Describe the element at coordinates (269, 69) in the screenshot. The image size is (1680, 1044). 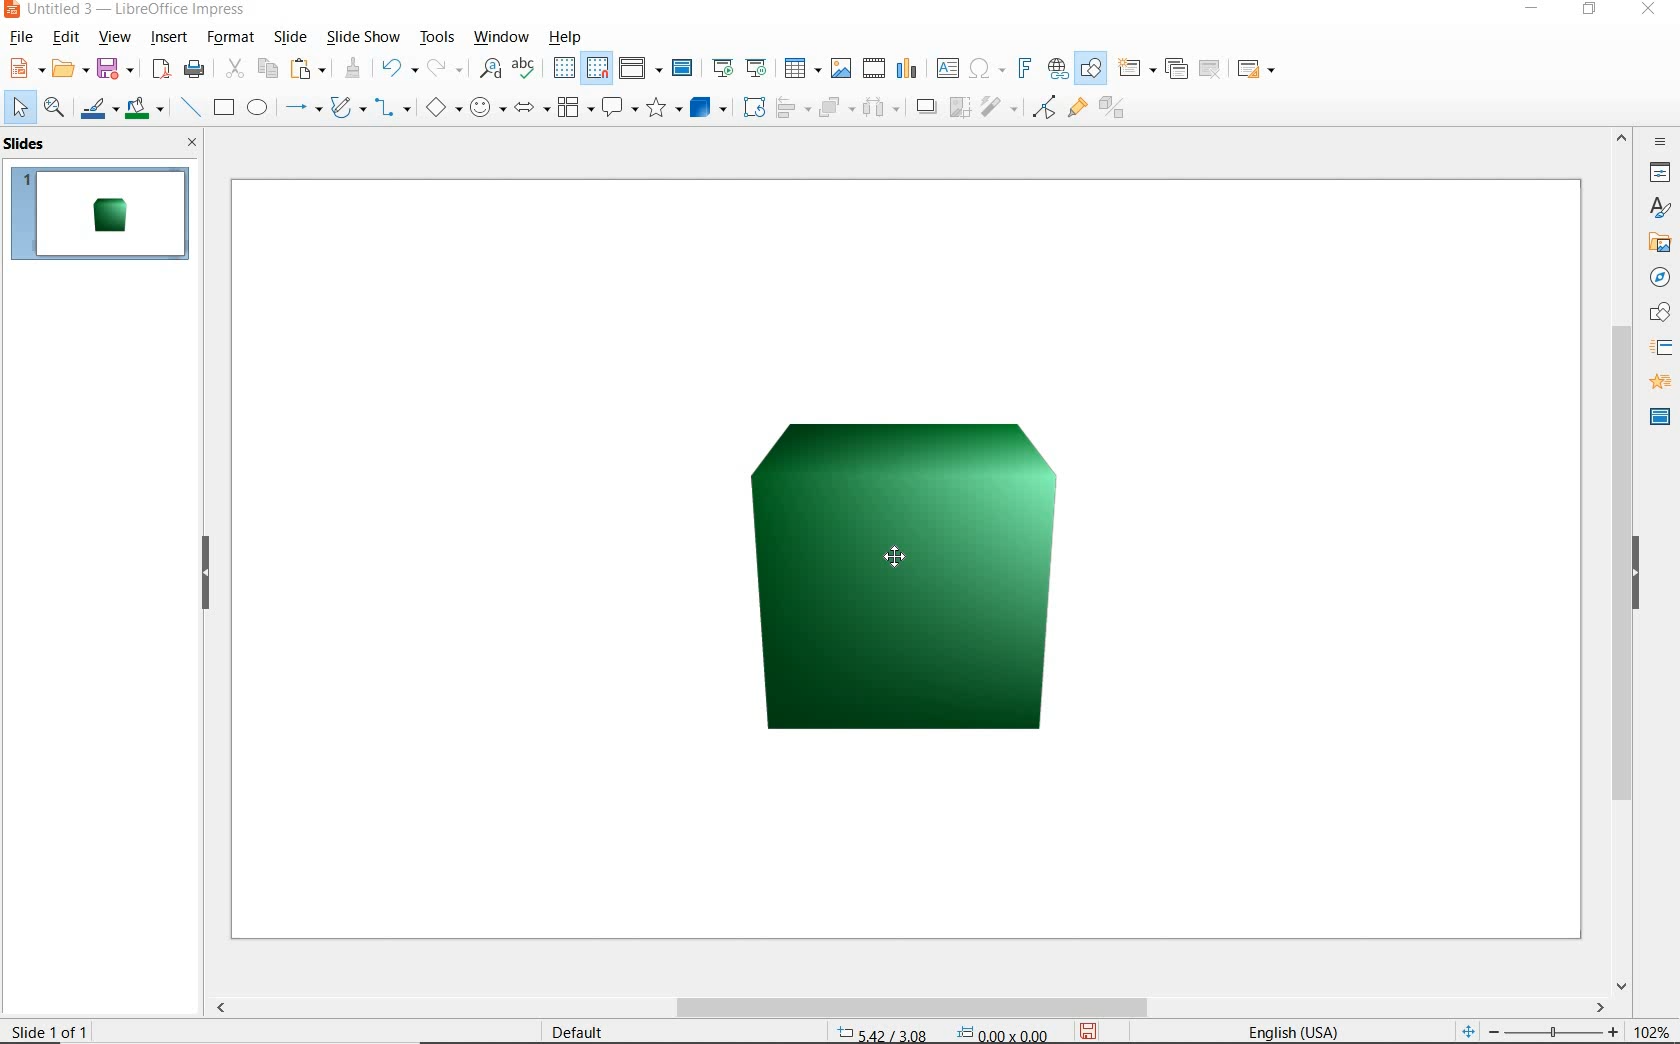
I see `copy` at that location.